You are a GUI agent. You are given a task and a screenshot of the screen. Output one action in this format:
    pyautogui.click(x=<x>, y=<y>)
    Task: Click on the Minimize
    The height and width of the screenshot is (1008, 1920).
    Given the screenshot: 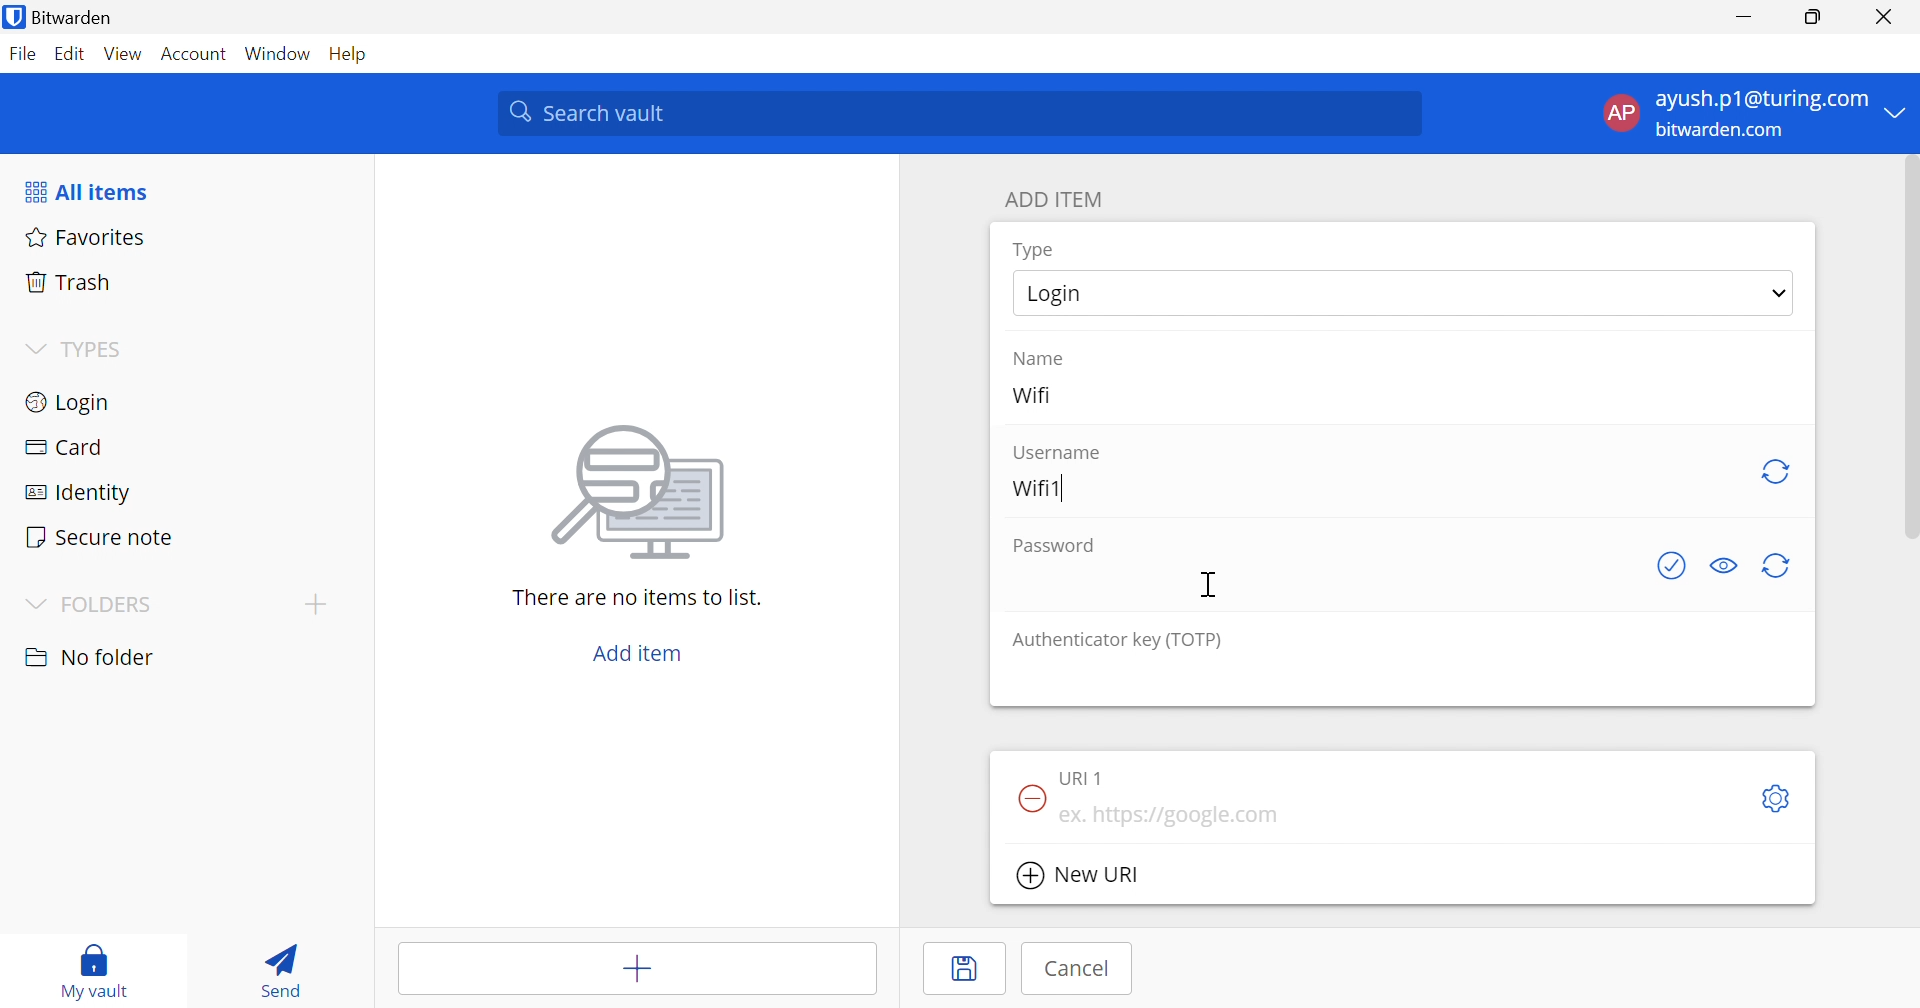 What is the action you would take?
    pyautogui.click(x=1744, y=18)
    